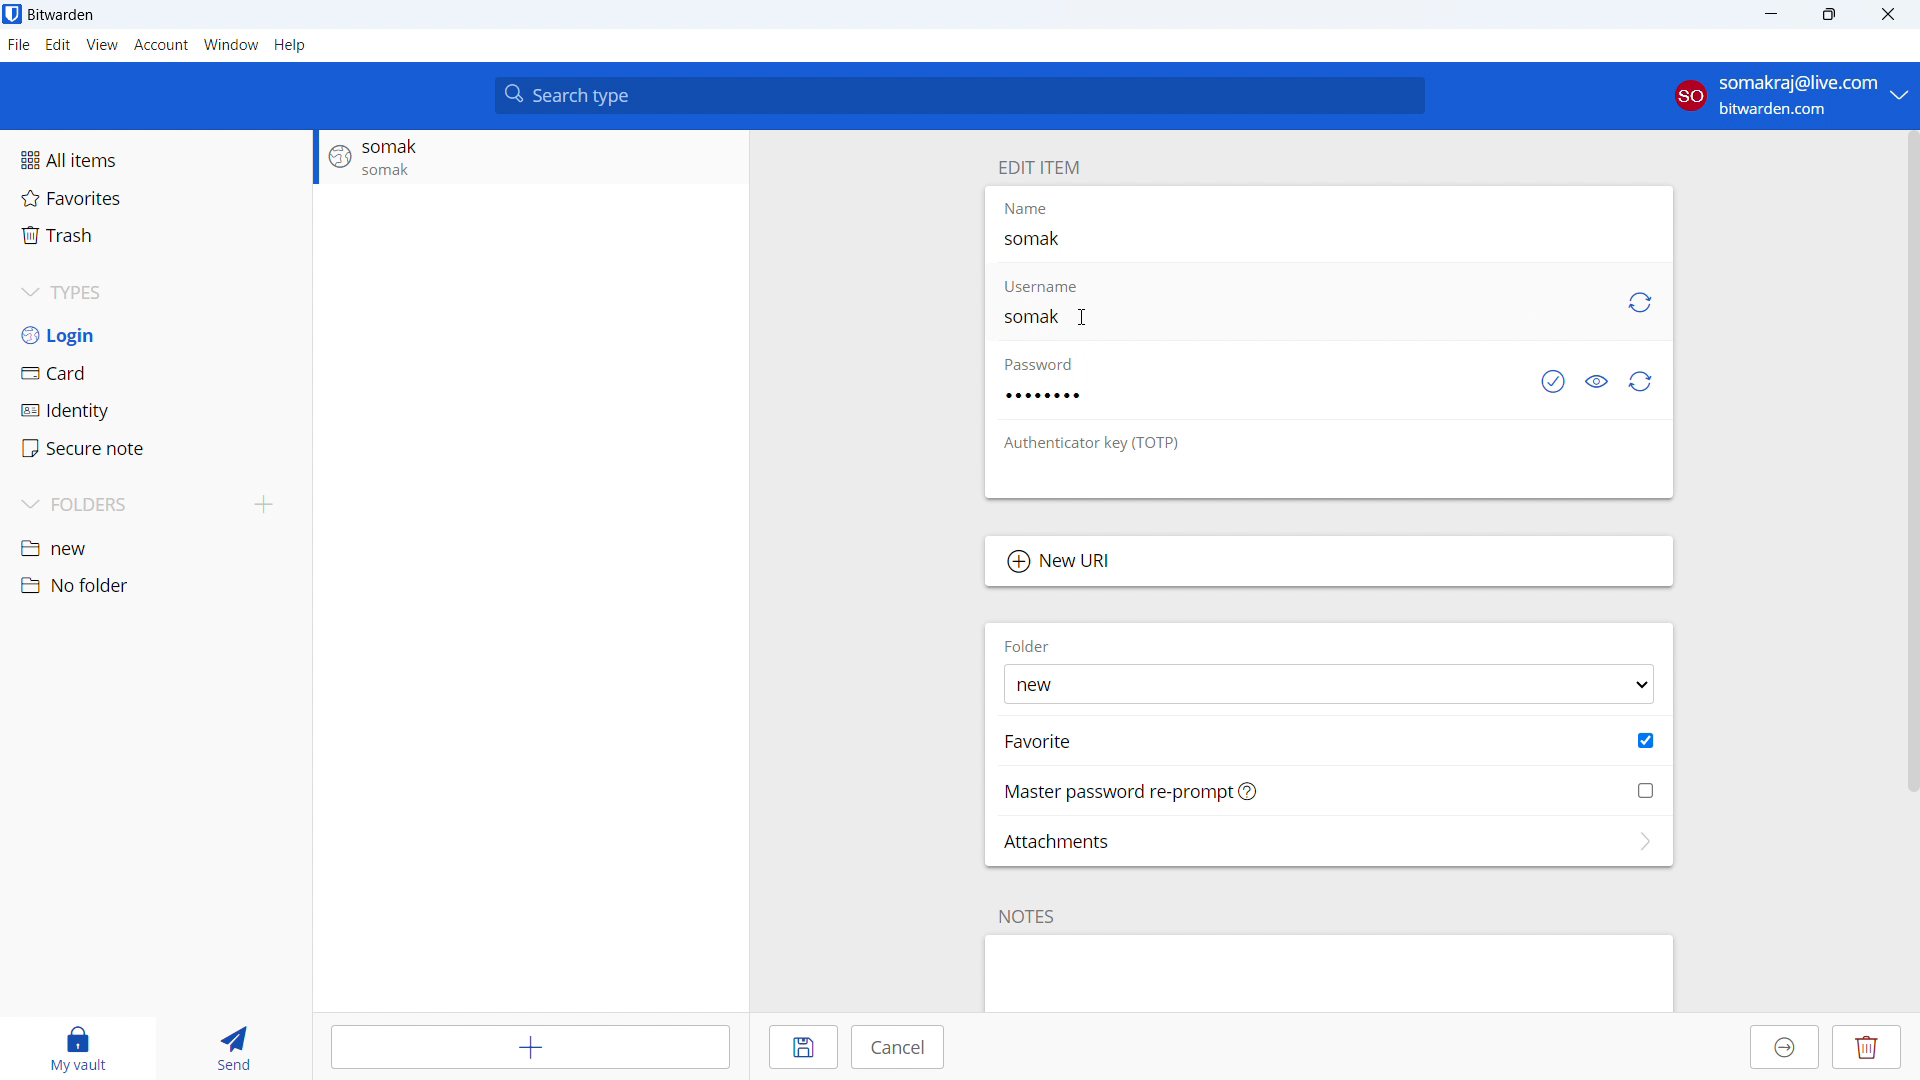 Image resolution: width=1920 pixels, height=1080 pixels. I want to click on add folders, so click(265, 505).